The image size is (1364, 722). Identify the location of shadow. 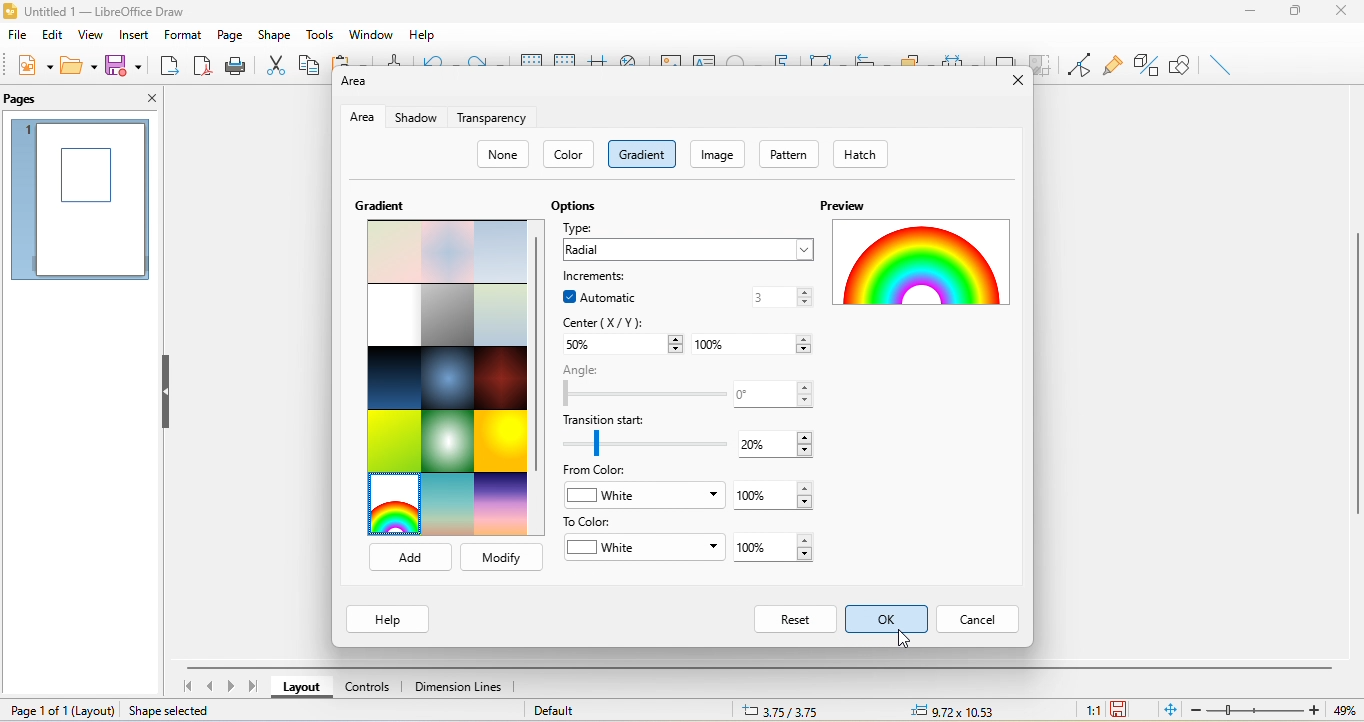
(413, 118).